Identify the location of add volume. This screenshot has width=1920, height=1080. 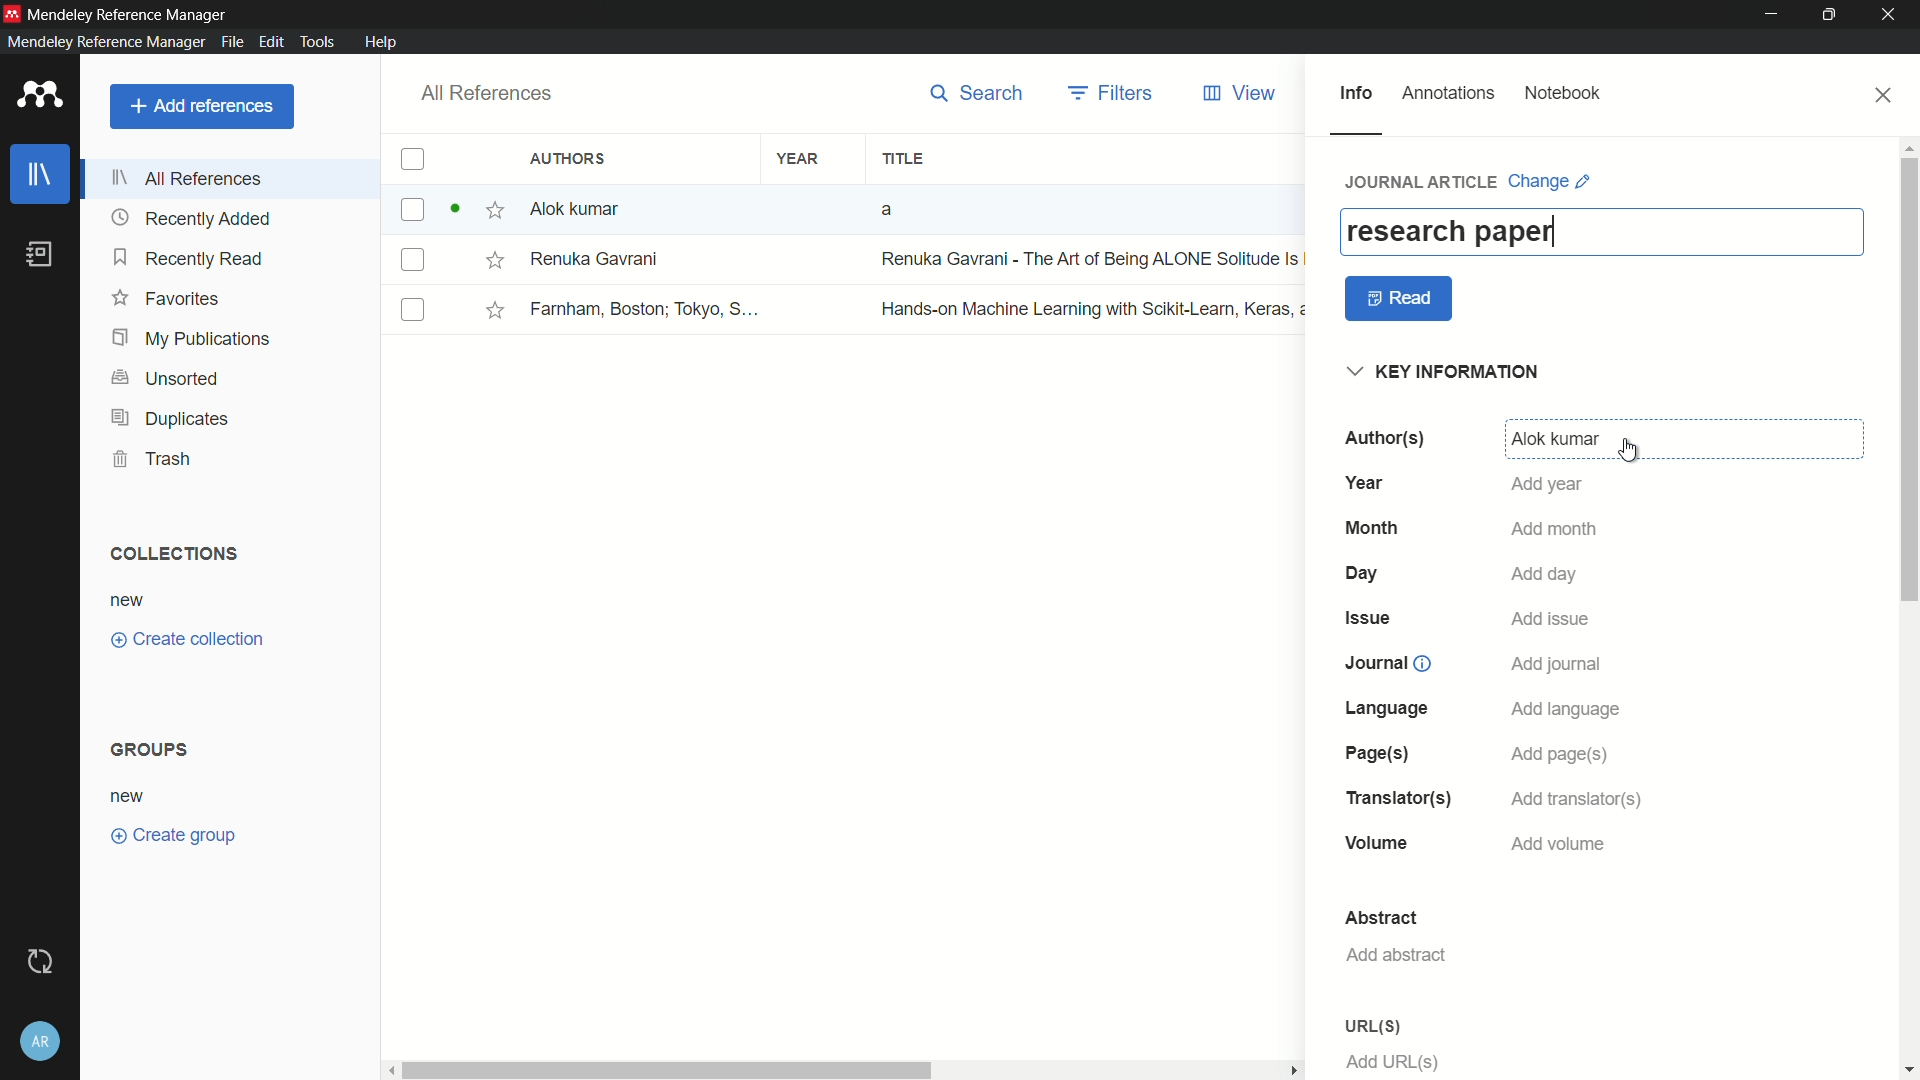
(1559, 844).